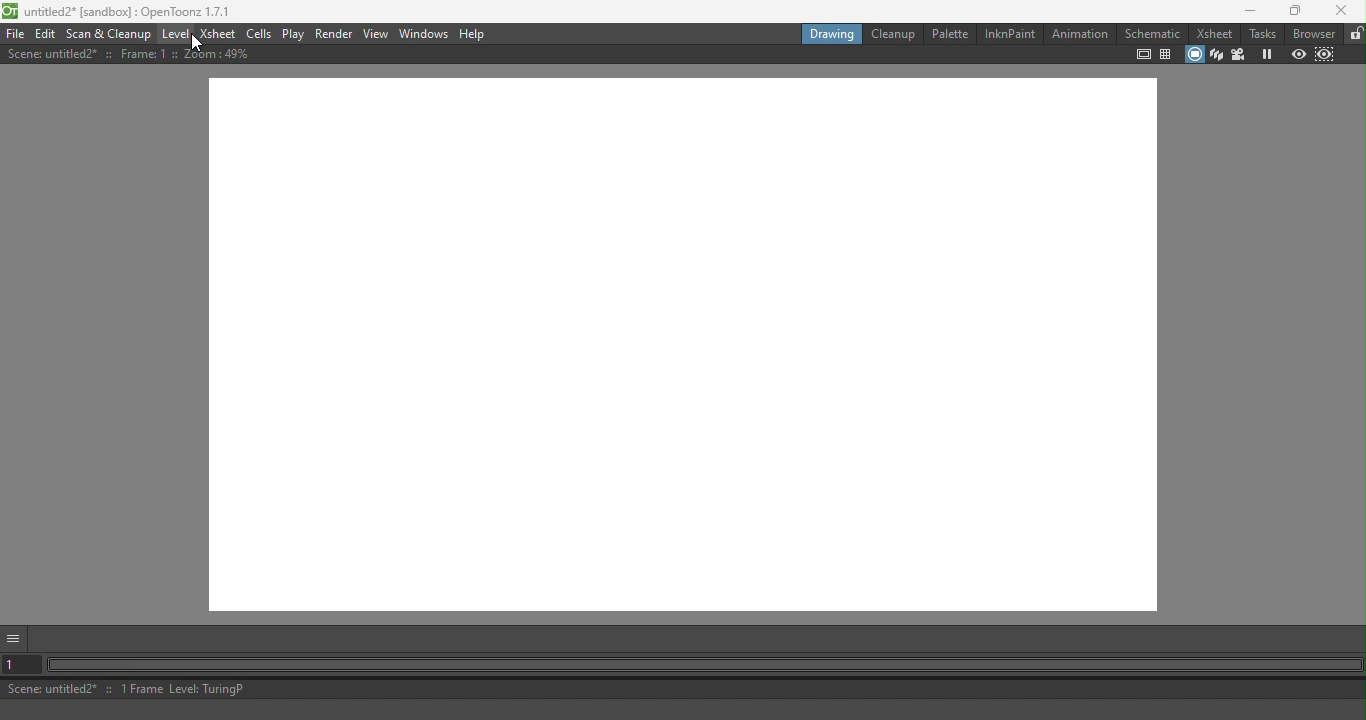 The image size is (1366, 720). What do you see at coordinates (218, 34) in the screenshot?
I see `Xsheet` at bounding box center [218, 34].